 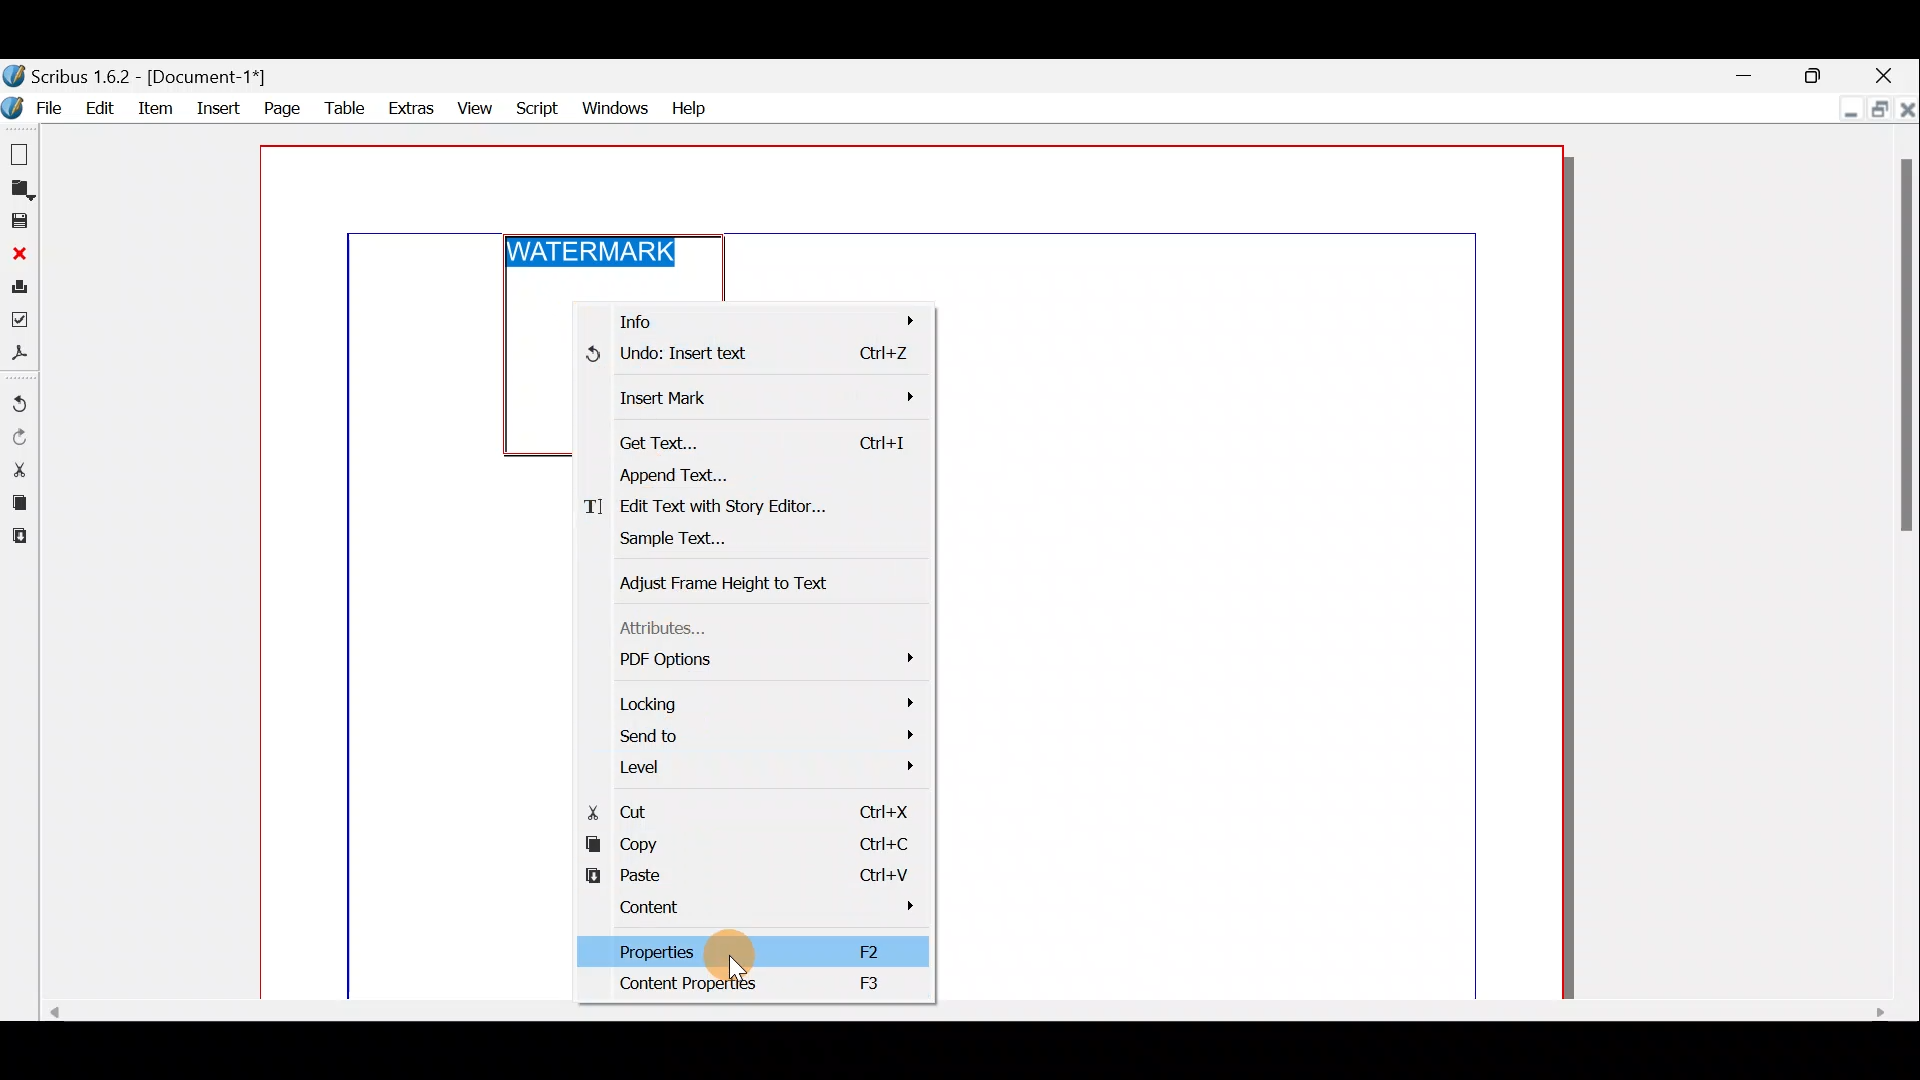 I want to click on Properties, so click(x=742, y=951).